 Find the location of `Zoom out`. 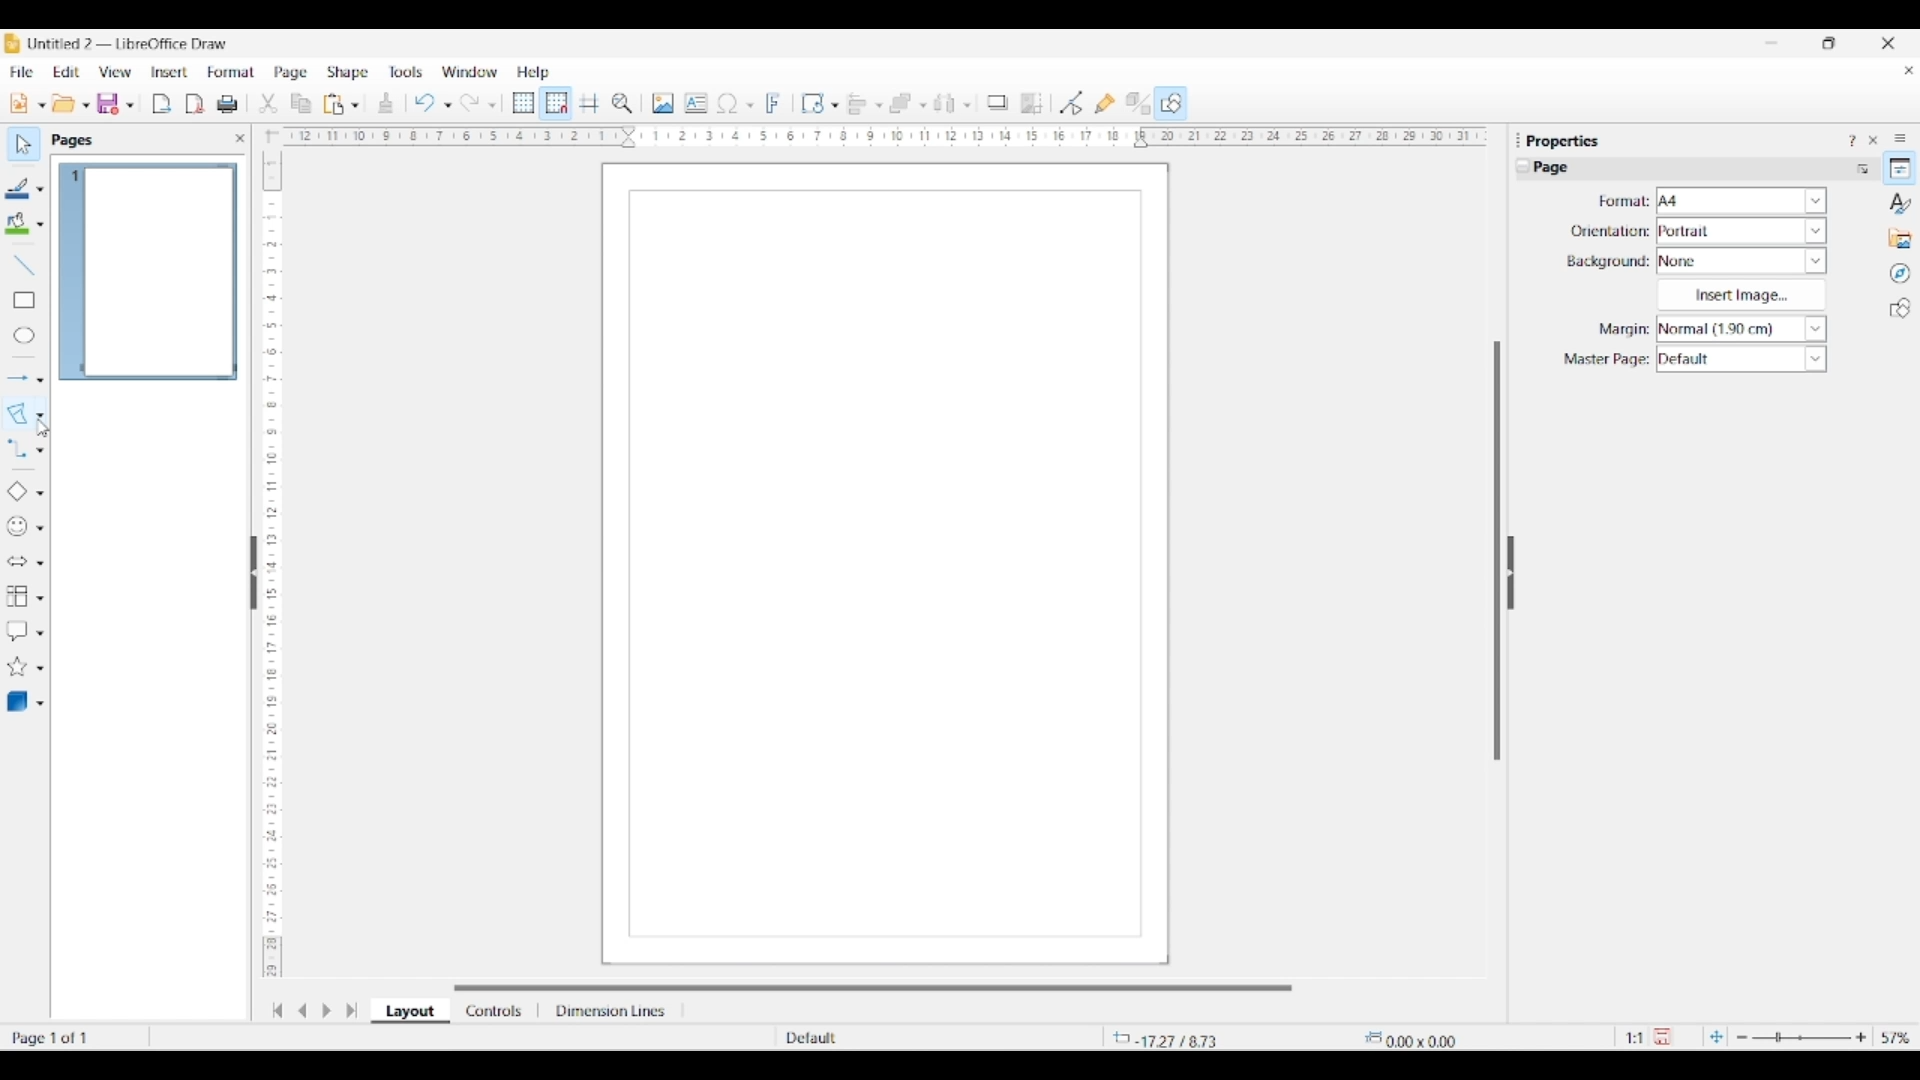

Zoom out is located at coordinates (1742, 1038).